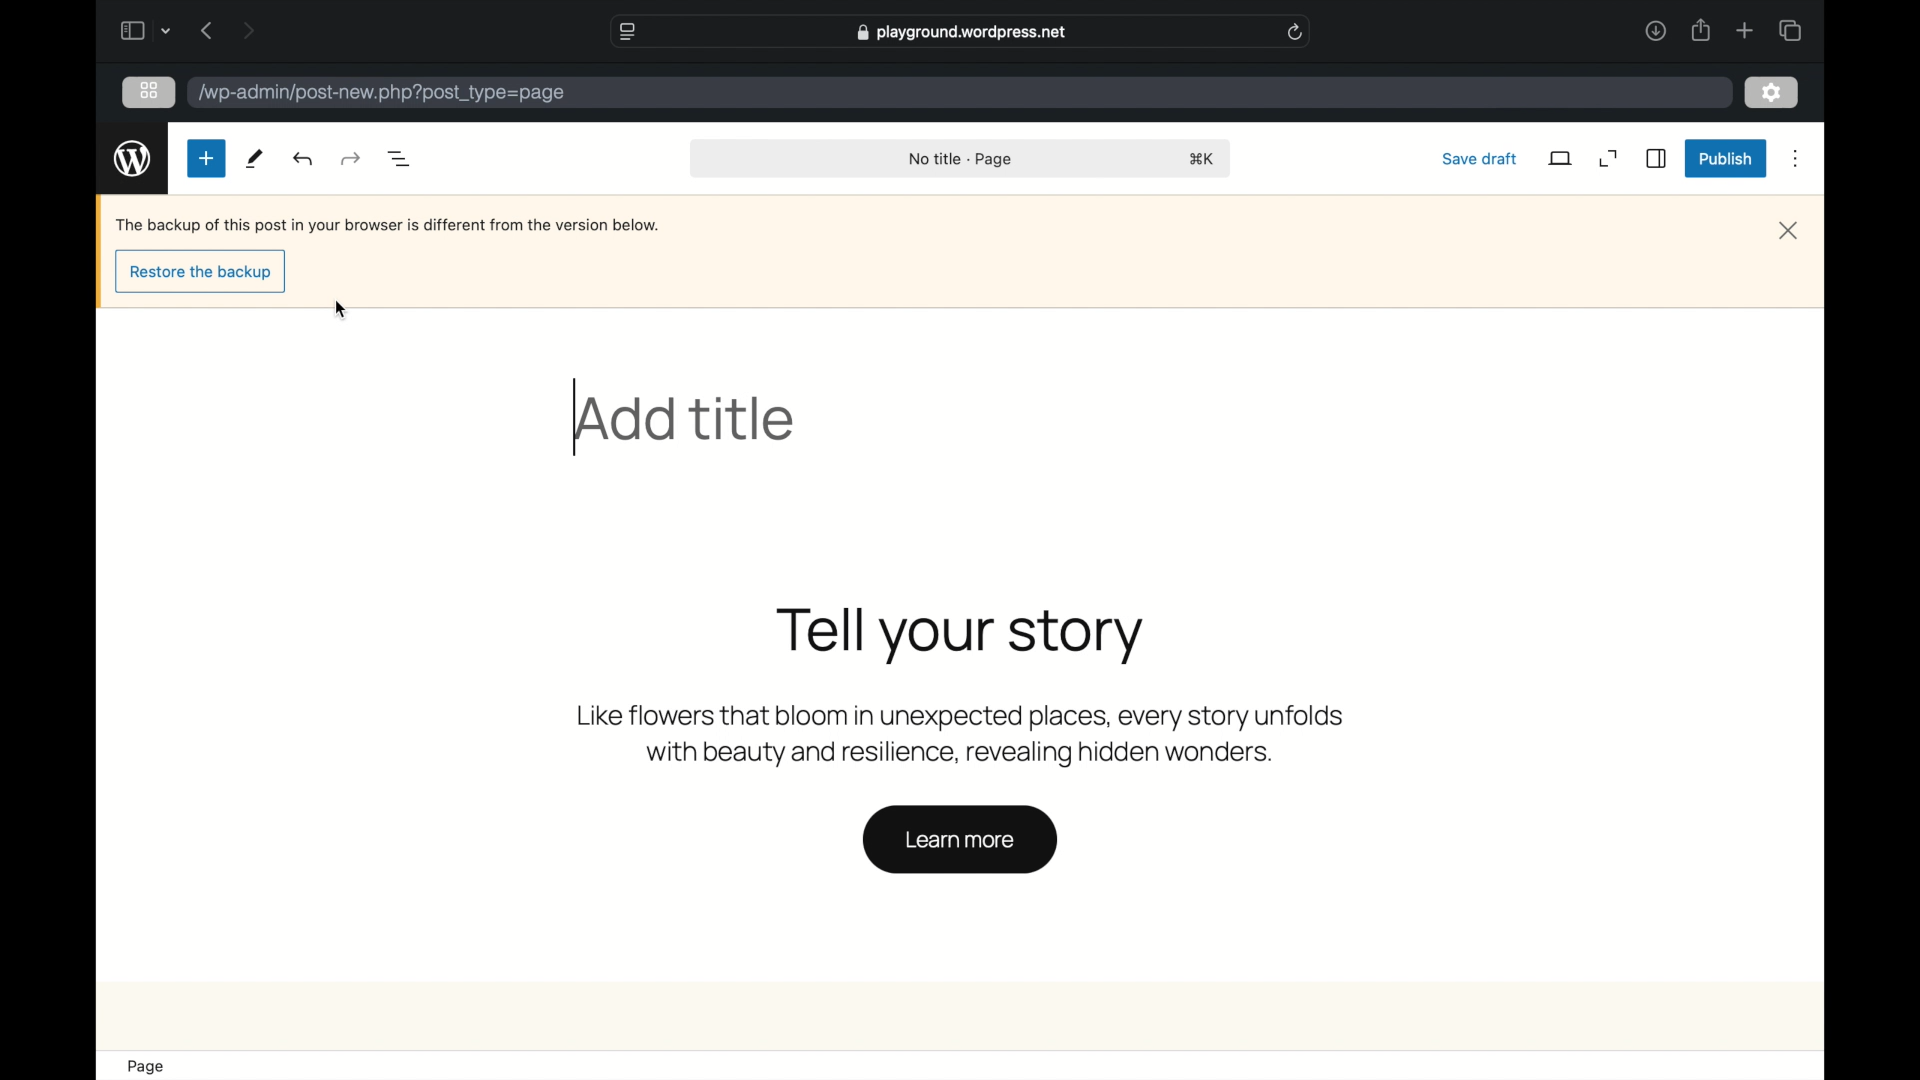 This screenshot has height=1080, width=1920. Describe the element at coordinates (959, 840) in the screenshot. I see `learn more` at that location.